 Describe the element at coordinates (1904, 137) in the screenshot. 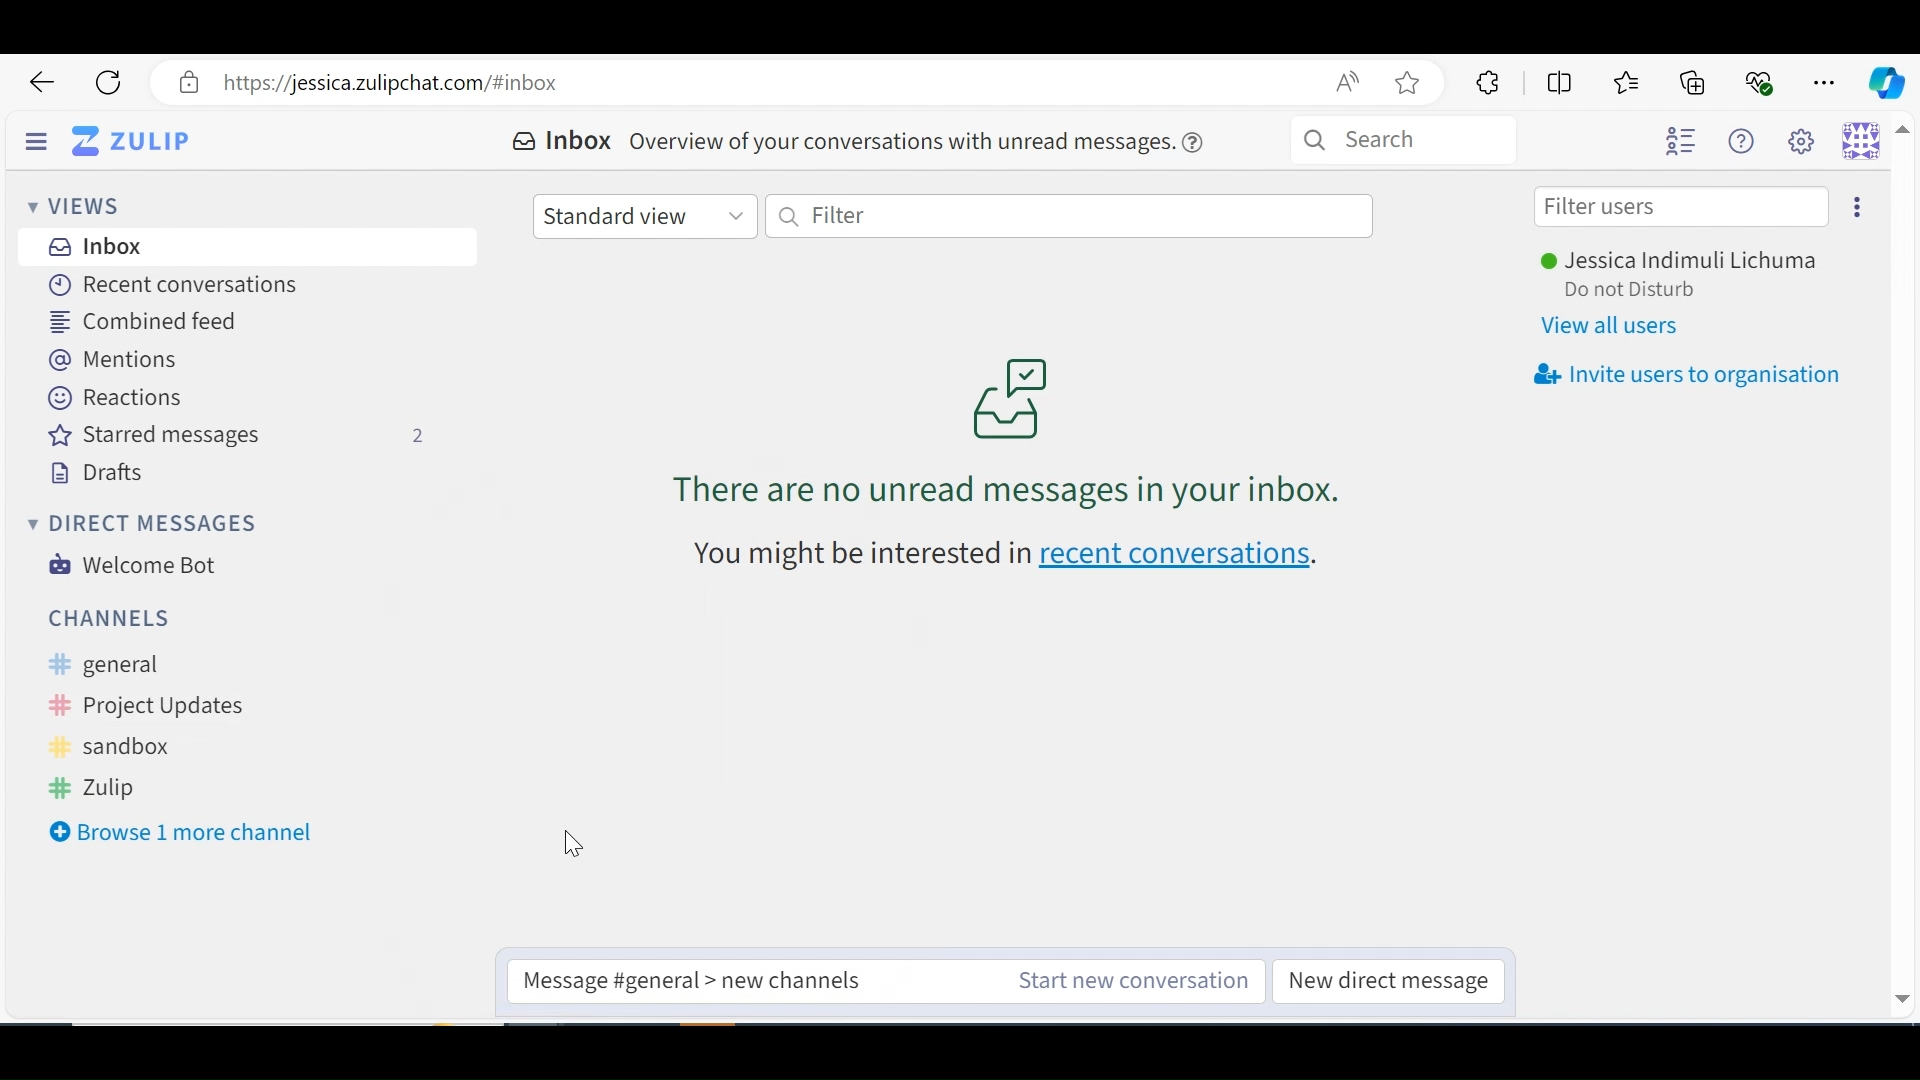

I see `Up` at that location.